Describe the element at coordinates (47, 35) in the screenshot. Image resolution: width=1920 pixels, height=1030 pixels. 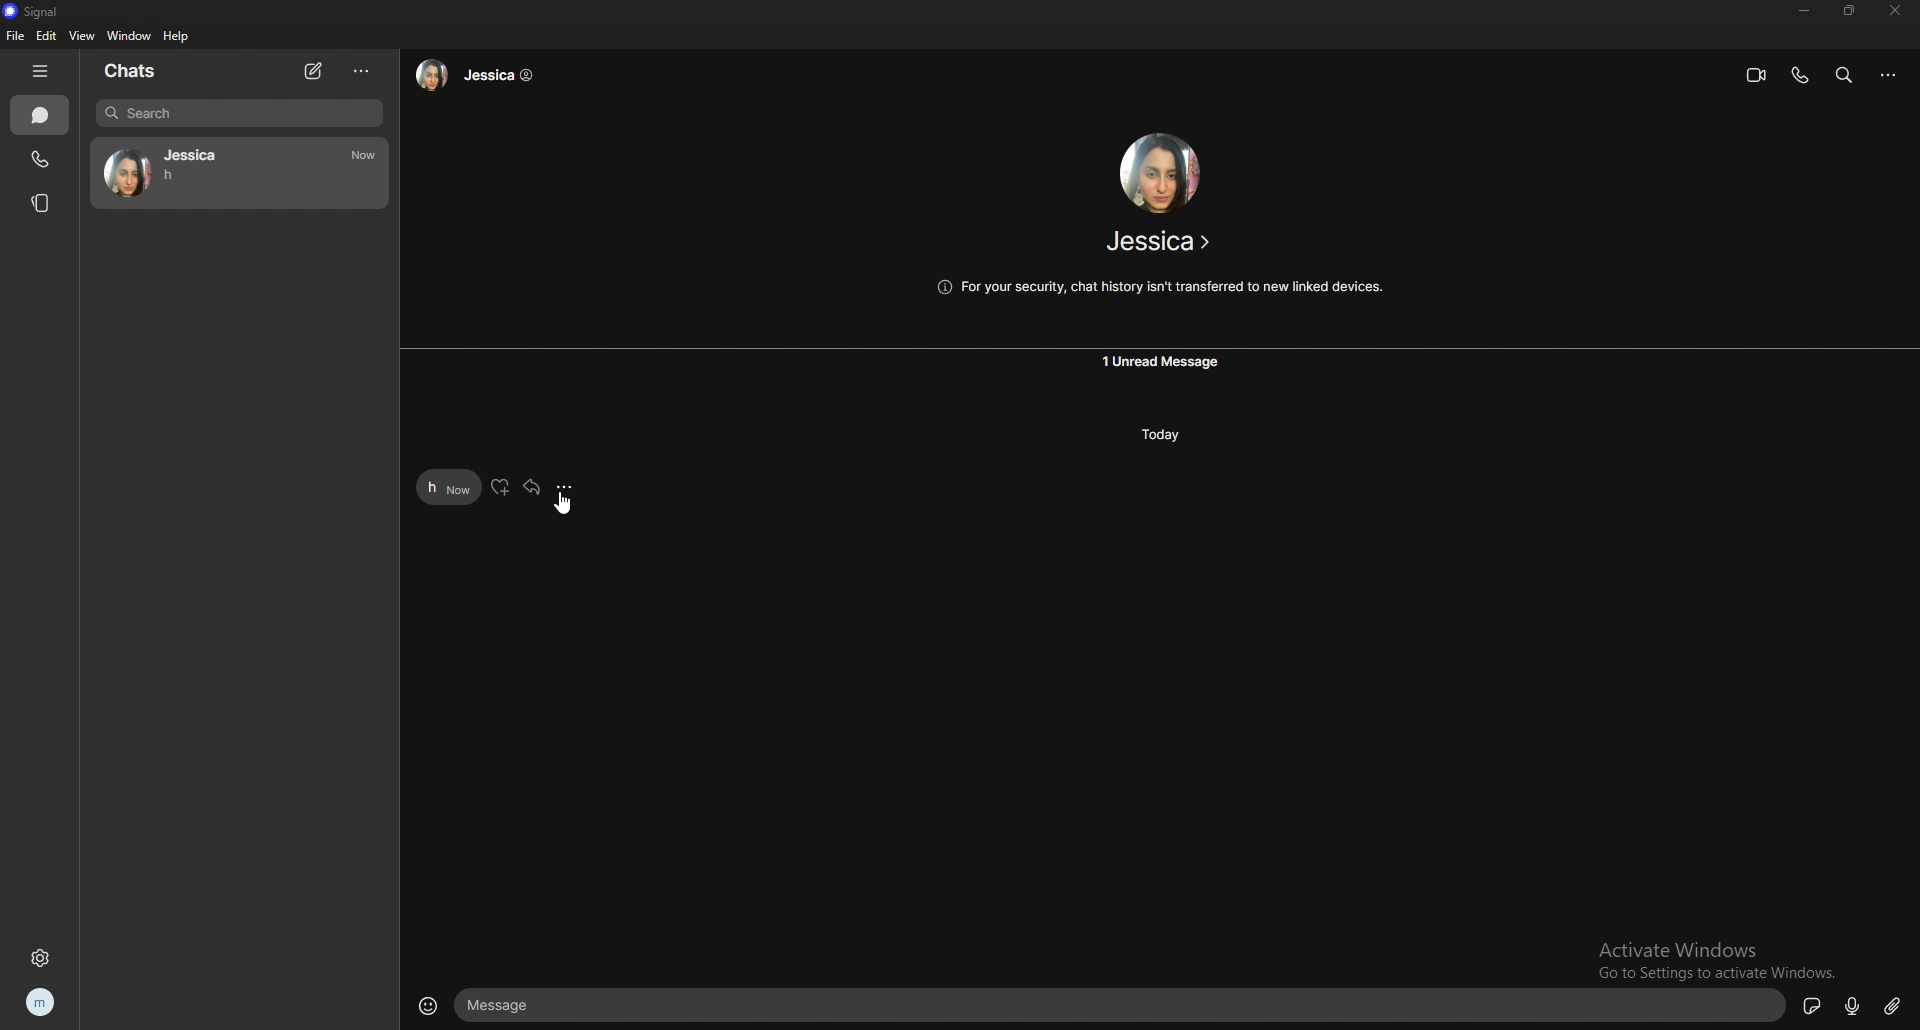
I see `edit` at that location.